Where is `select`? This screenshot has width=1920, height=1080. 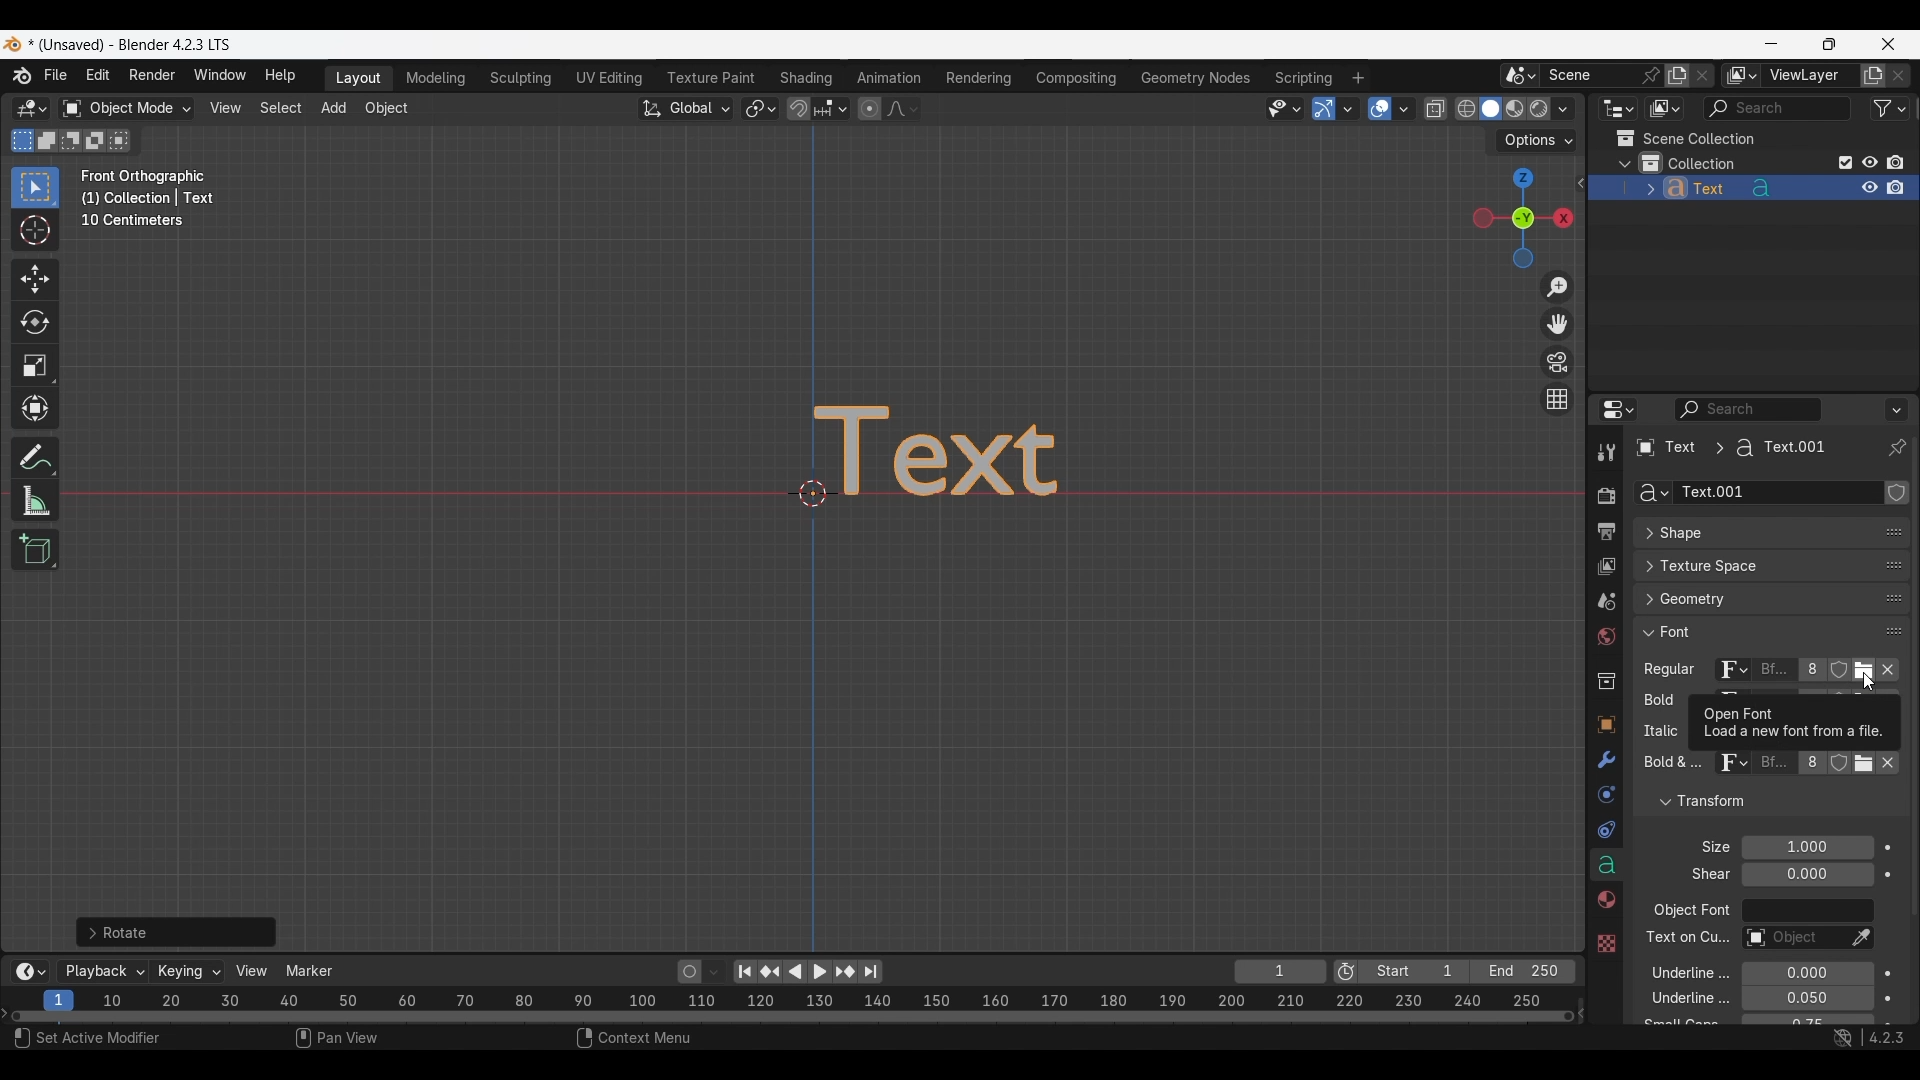
select is located at coordinates (123, 140).